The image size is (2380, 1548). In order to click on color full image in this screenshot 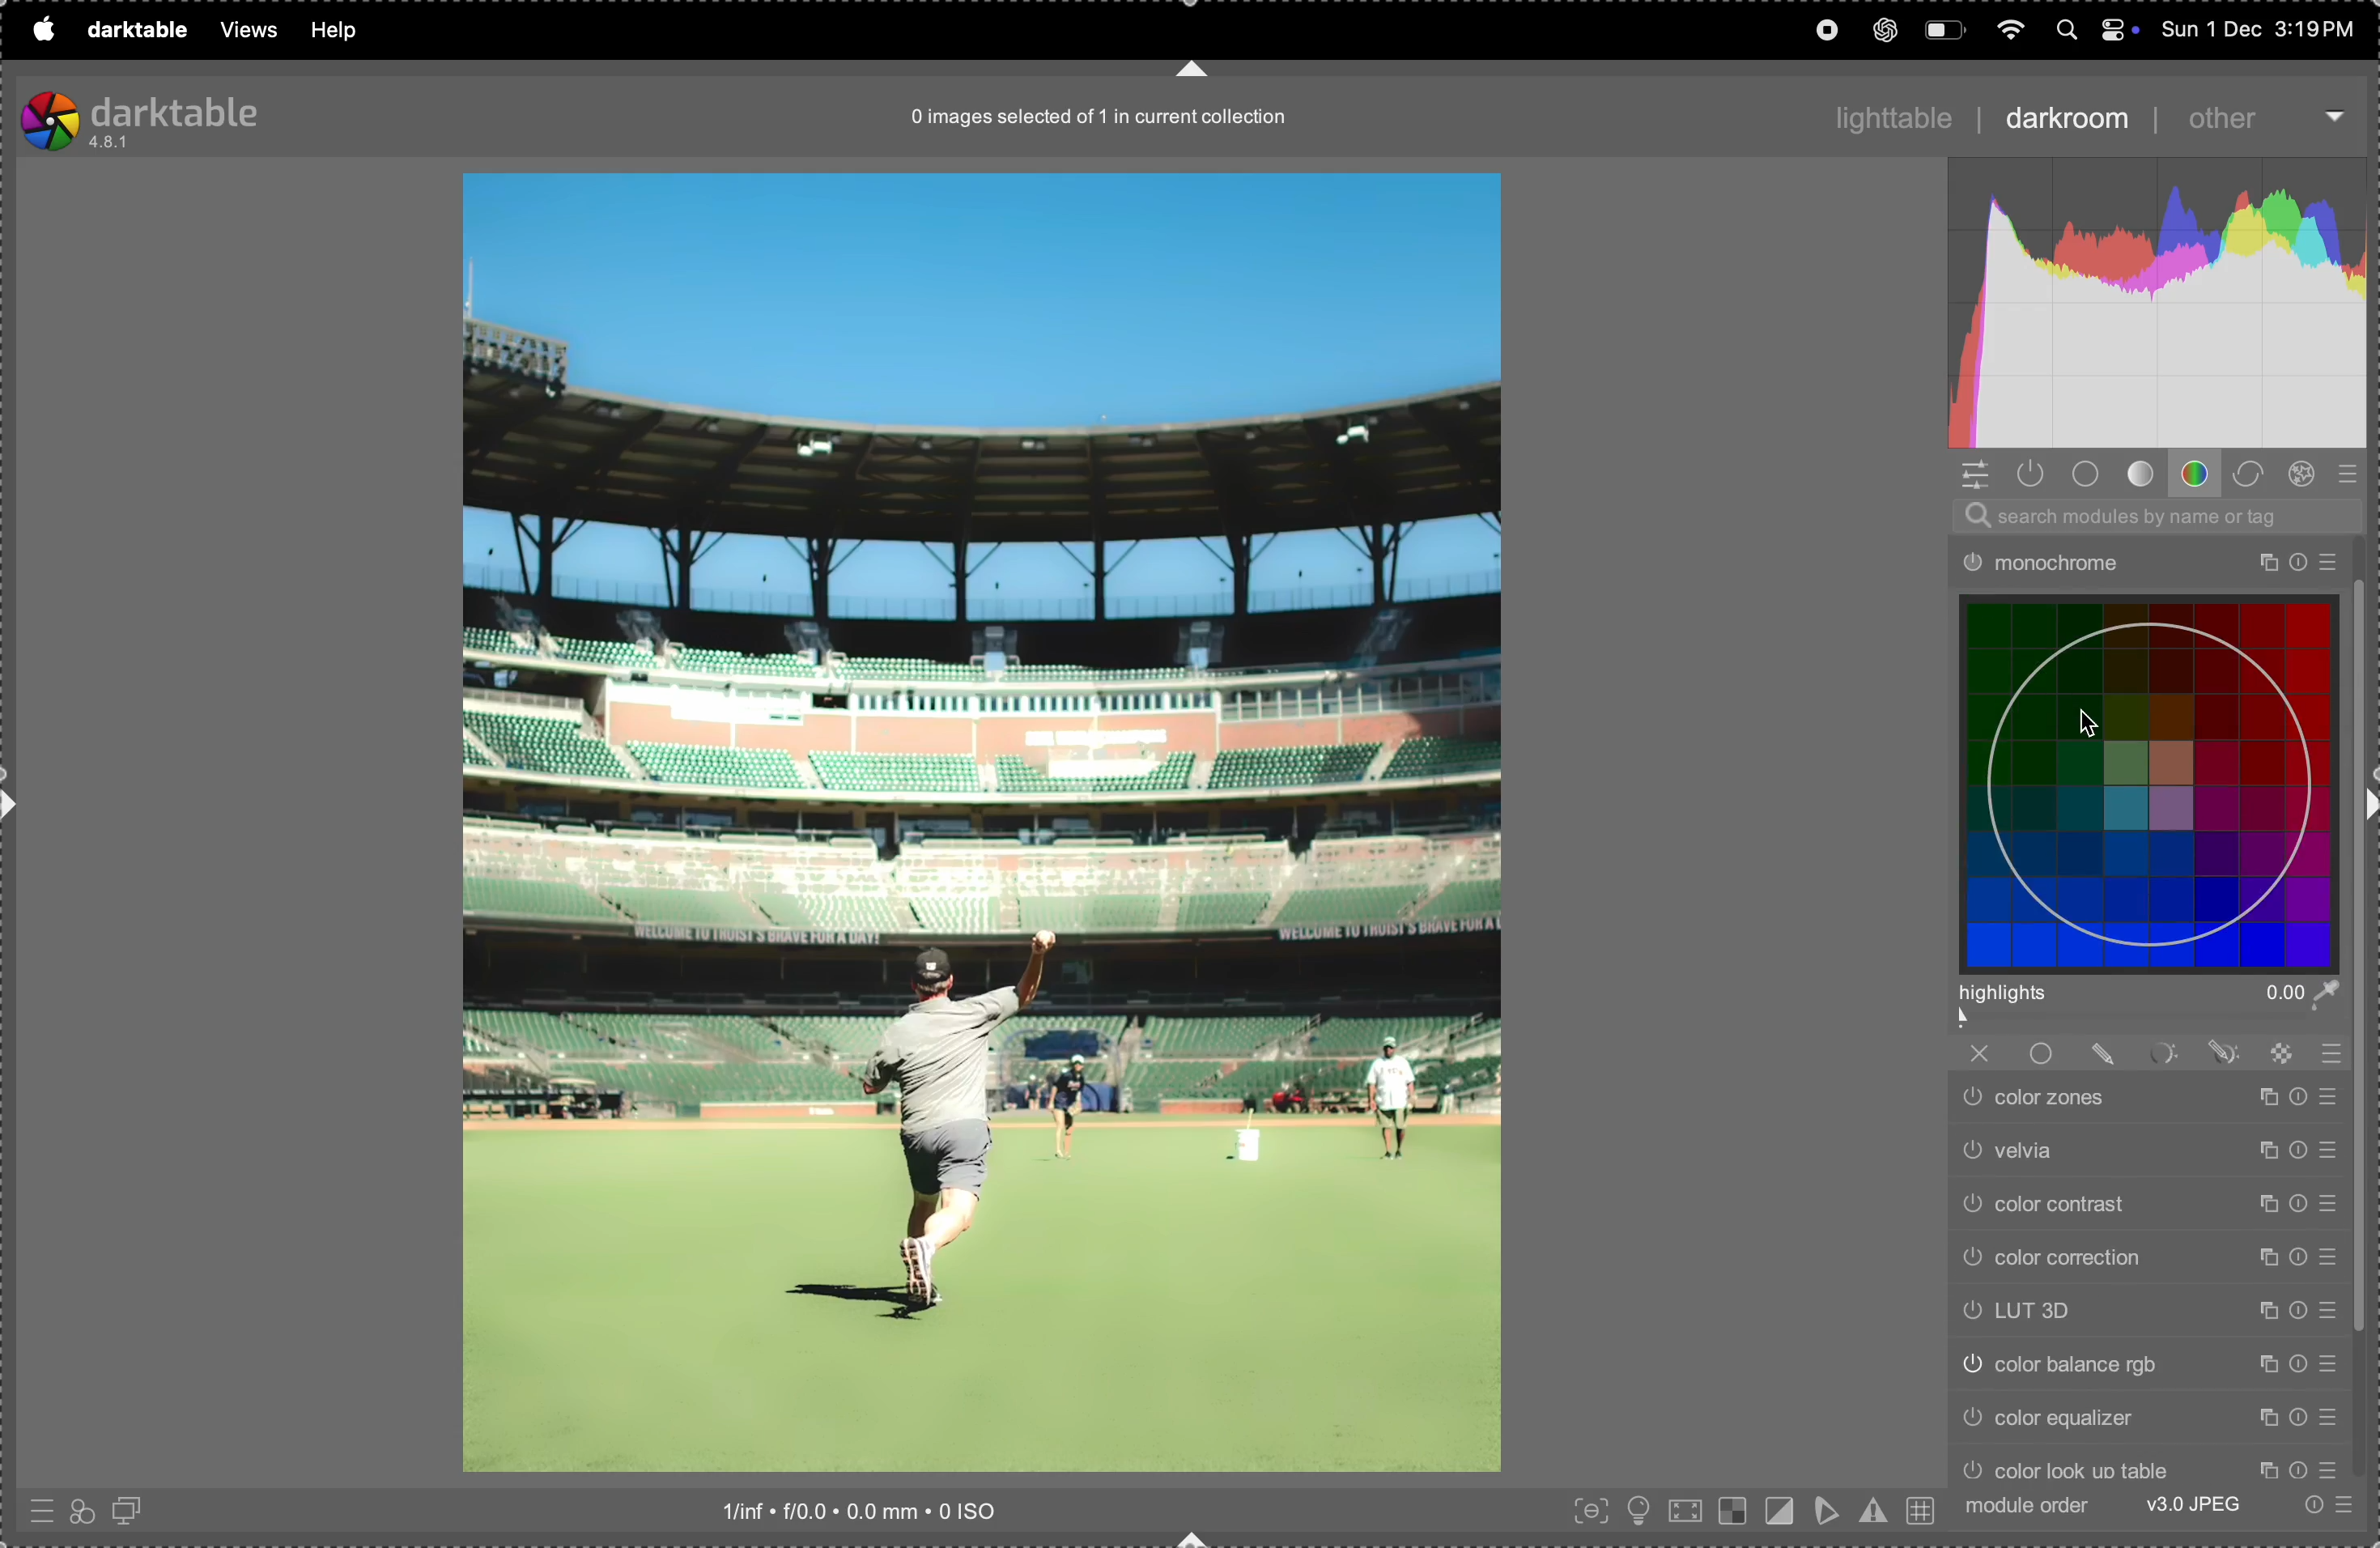, I will do `click(979, 824)`.